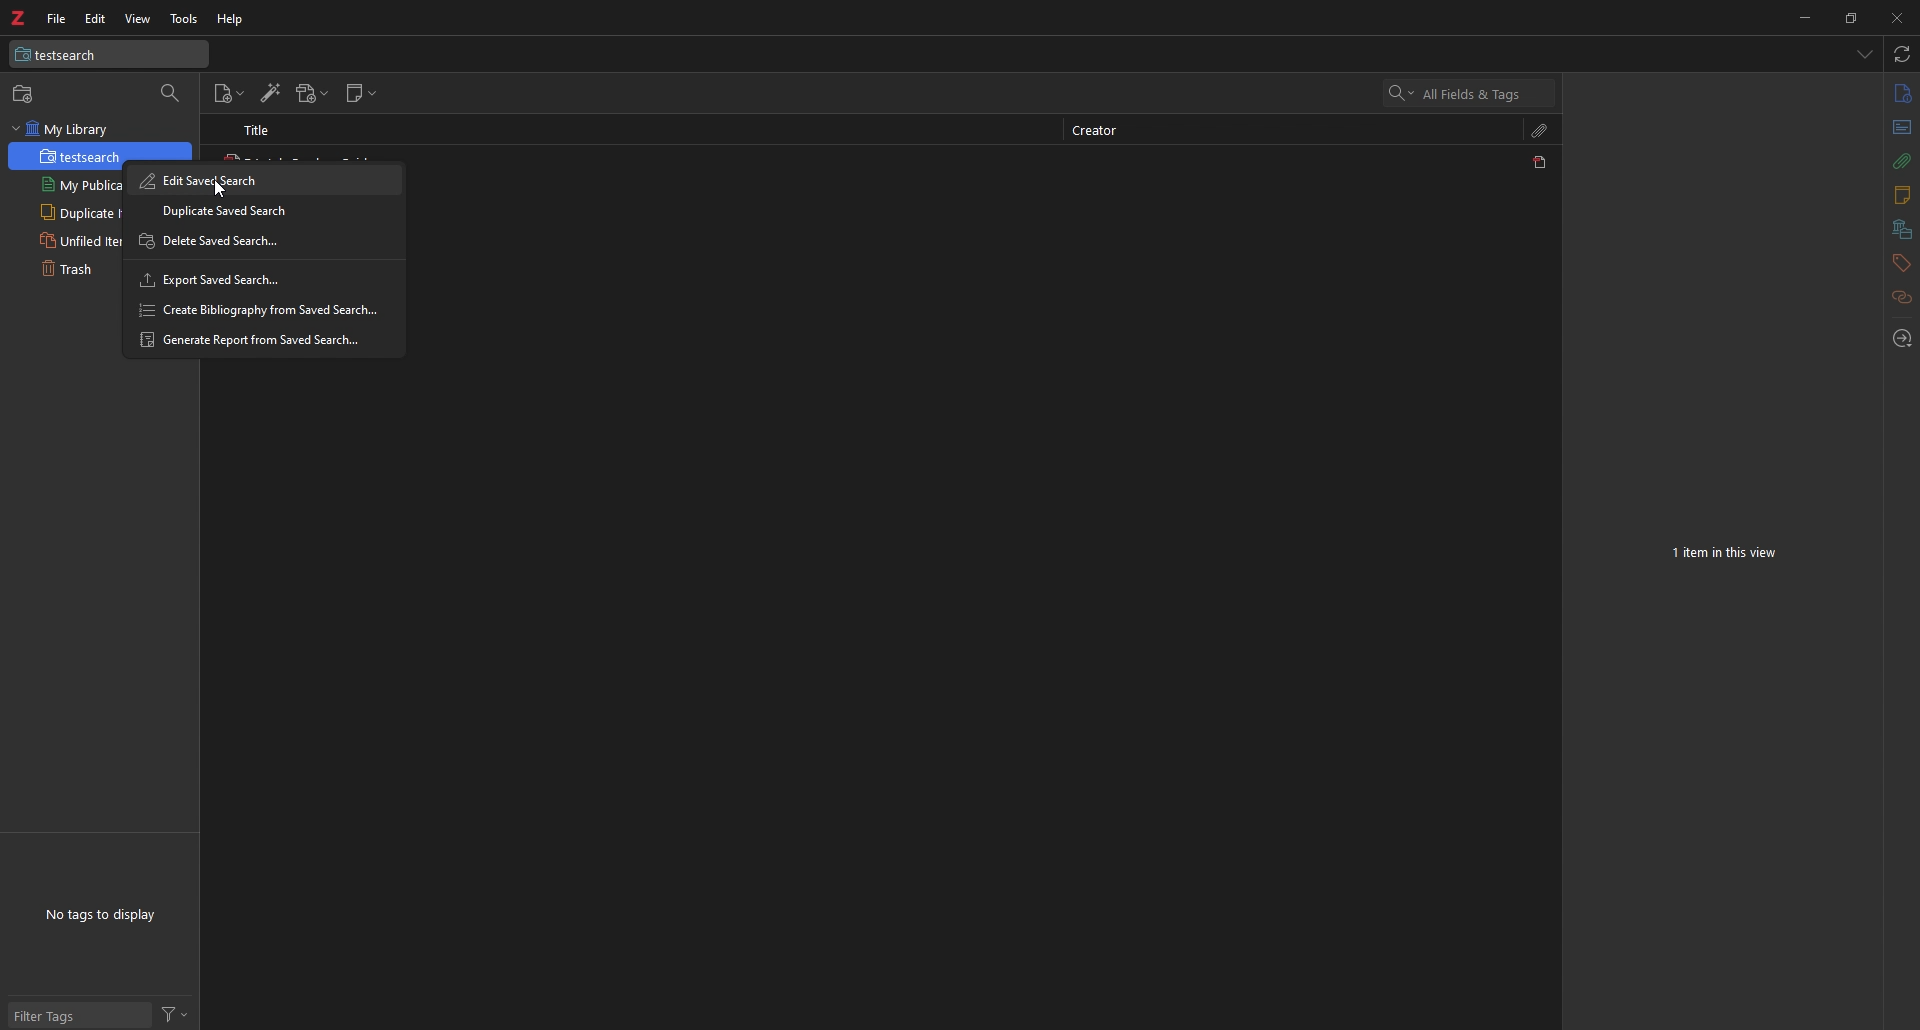 The height and width of the screenshot is (1030, 1920). Describe the element at coordinates (1901, 263) in the screenshot. I see `tags` at that location.